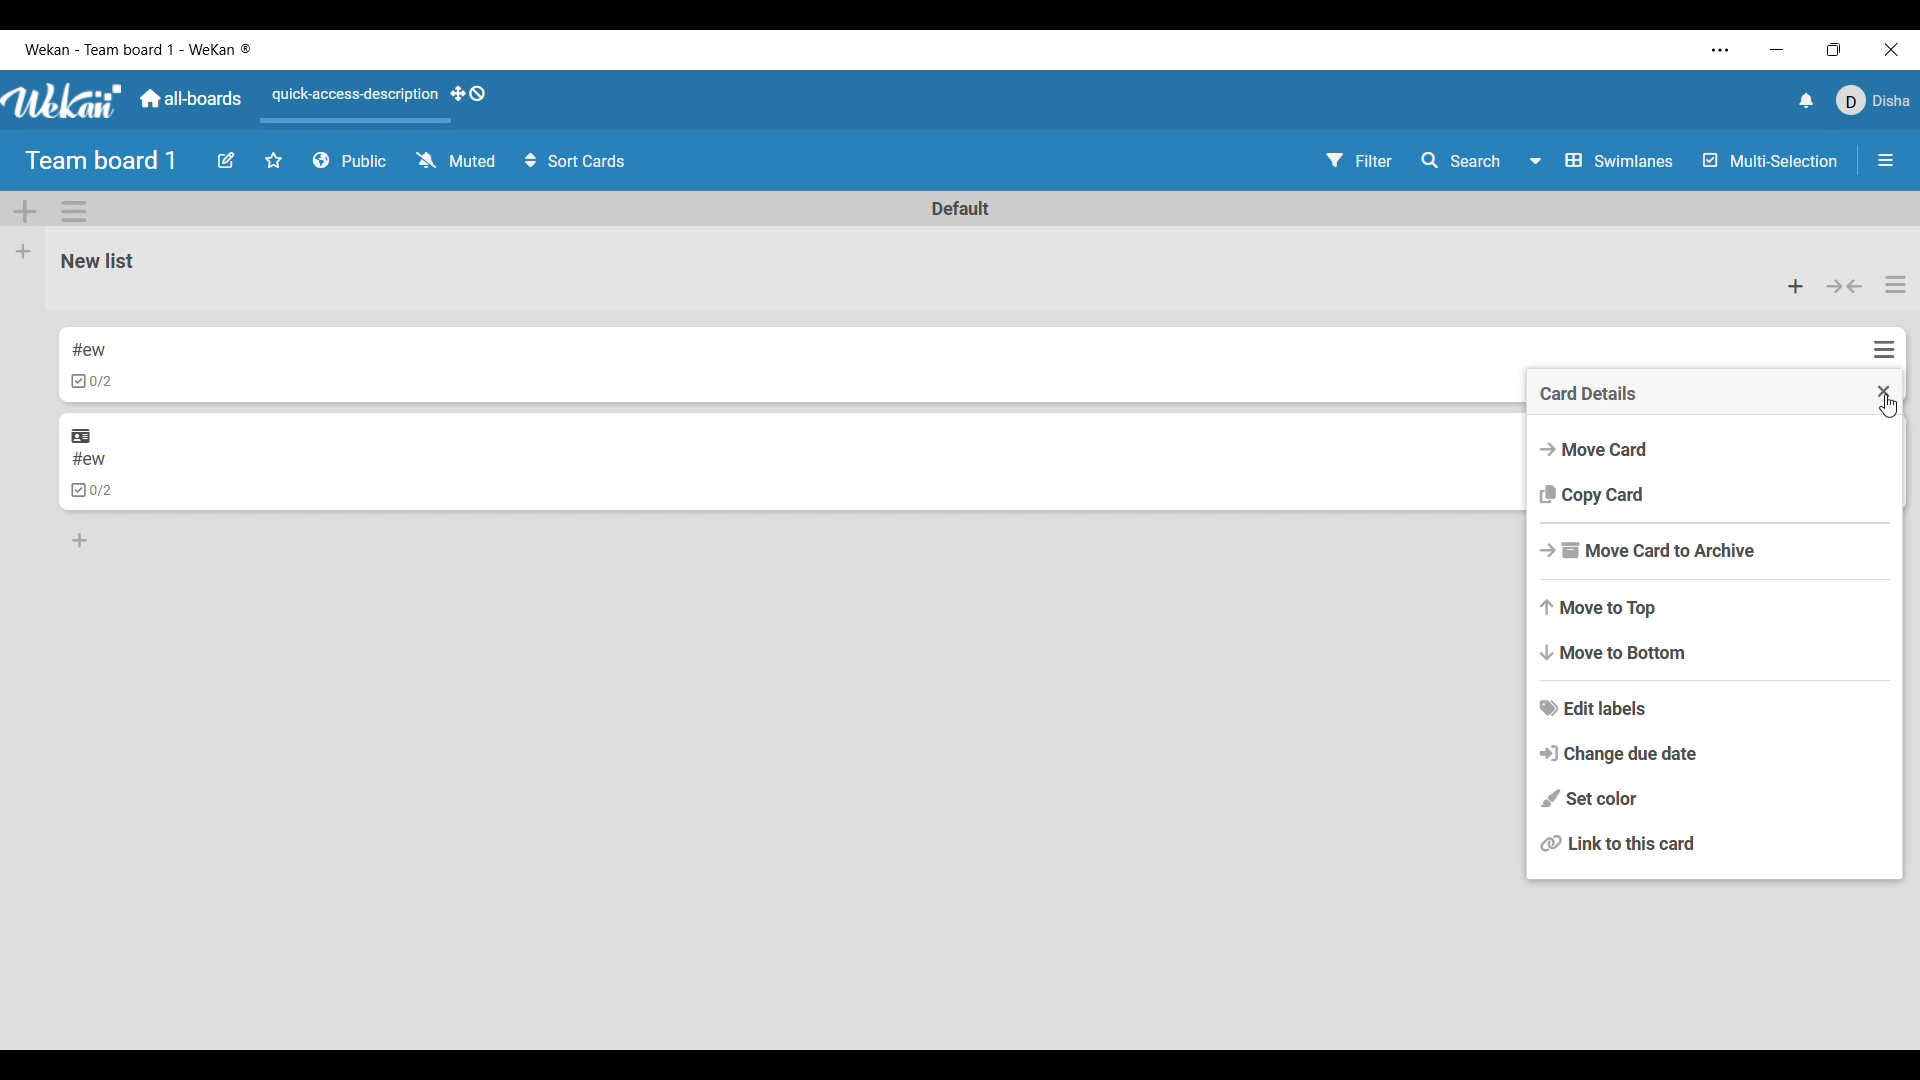 The image size is (1920, 1080). Describe the element at coordinates (1601, 160) in the screenshot. I see `Board view options` at that location.